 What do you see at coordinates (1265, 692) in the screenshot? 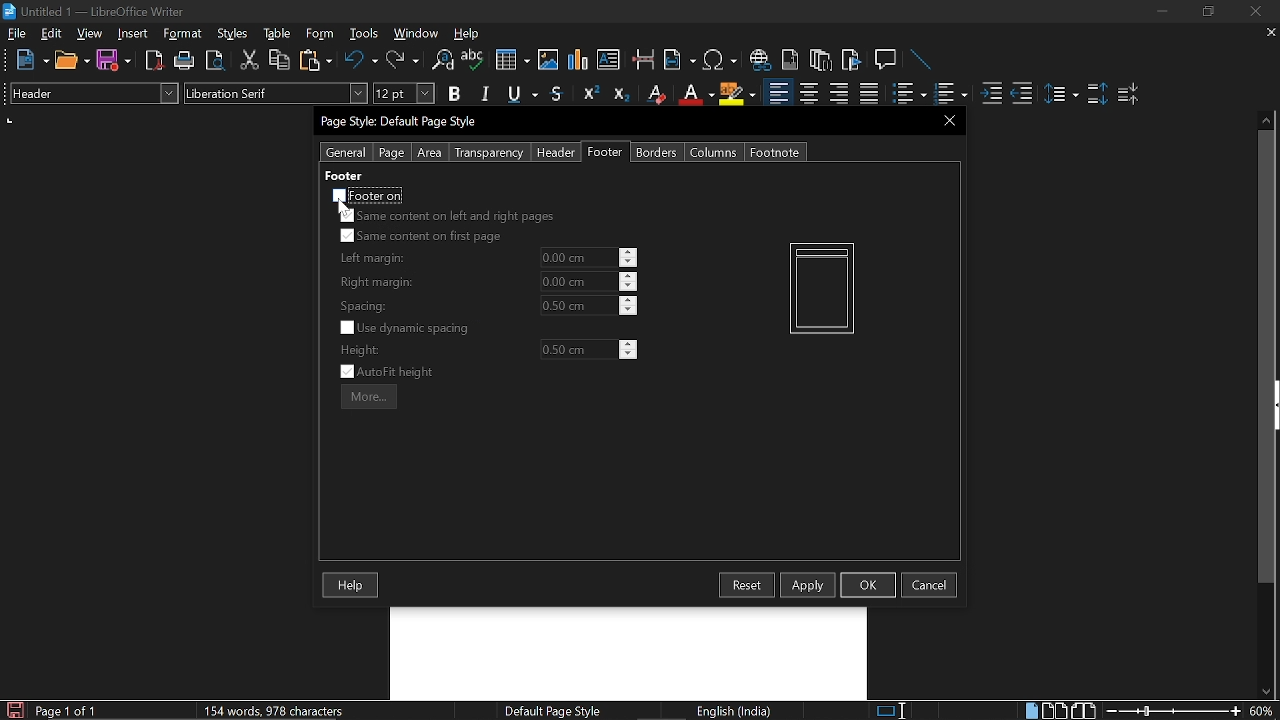
I see `Move down` at bounding box center [1265, 692].